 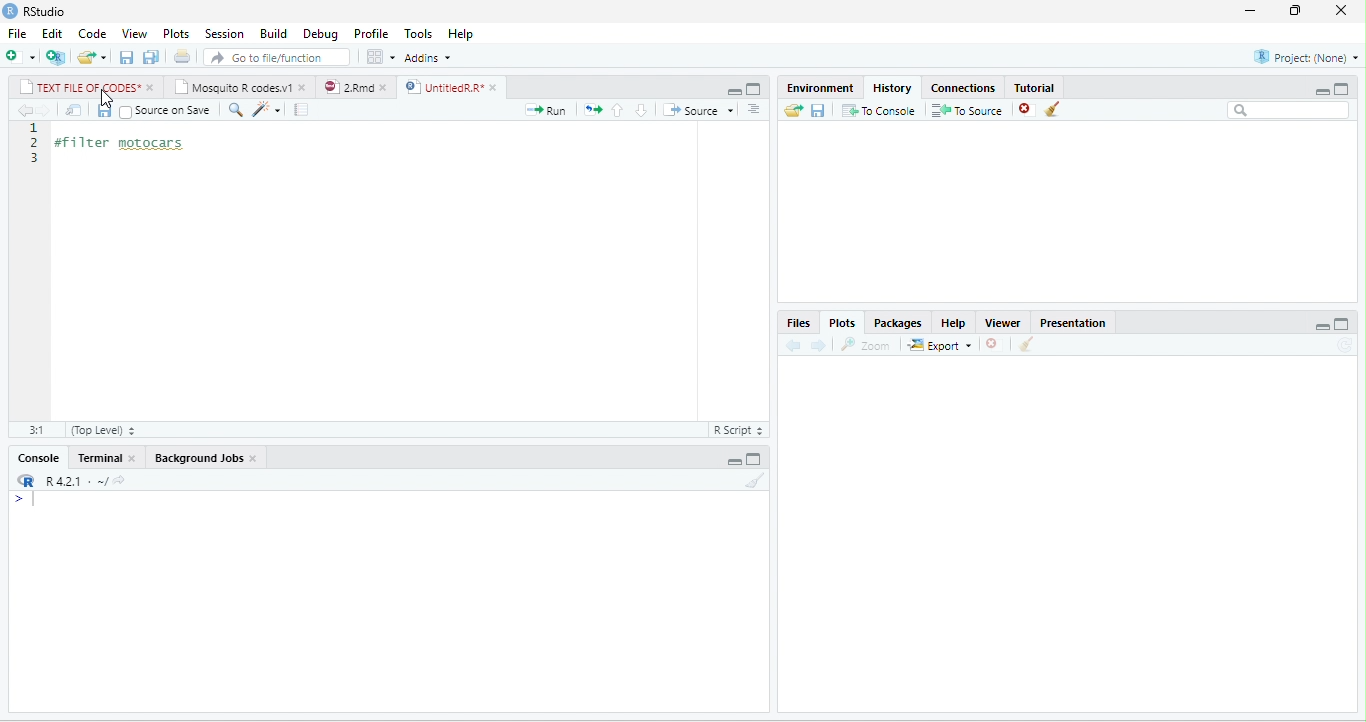 What do you see at coordinates (21, 56) in the screenshot?
I see `new file` at bounding box center [21, 56].